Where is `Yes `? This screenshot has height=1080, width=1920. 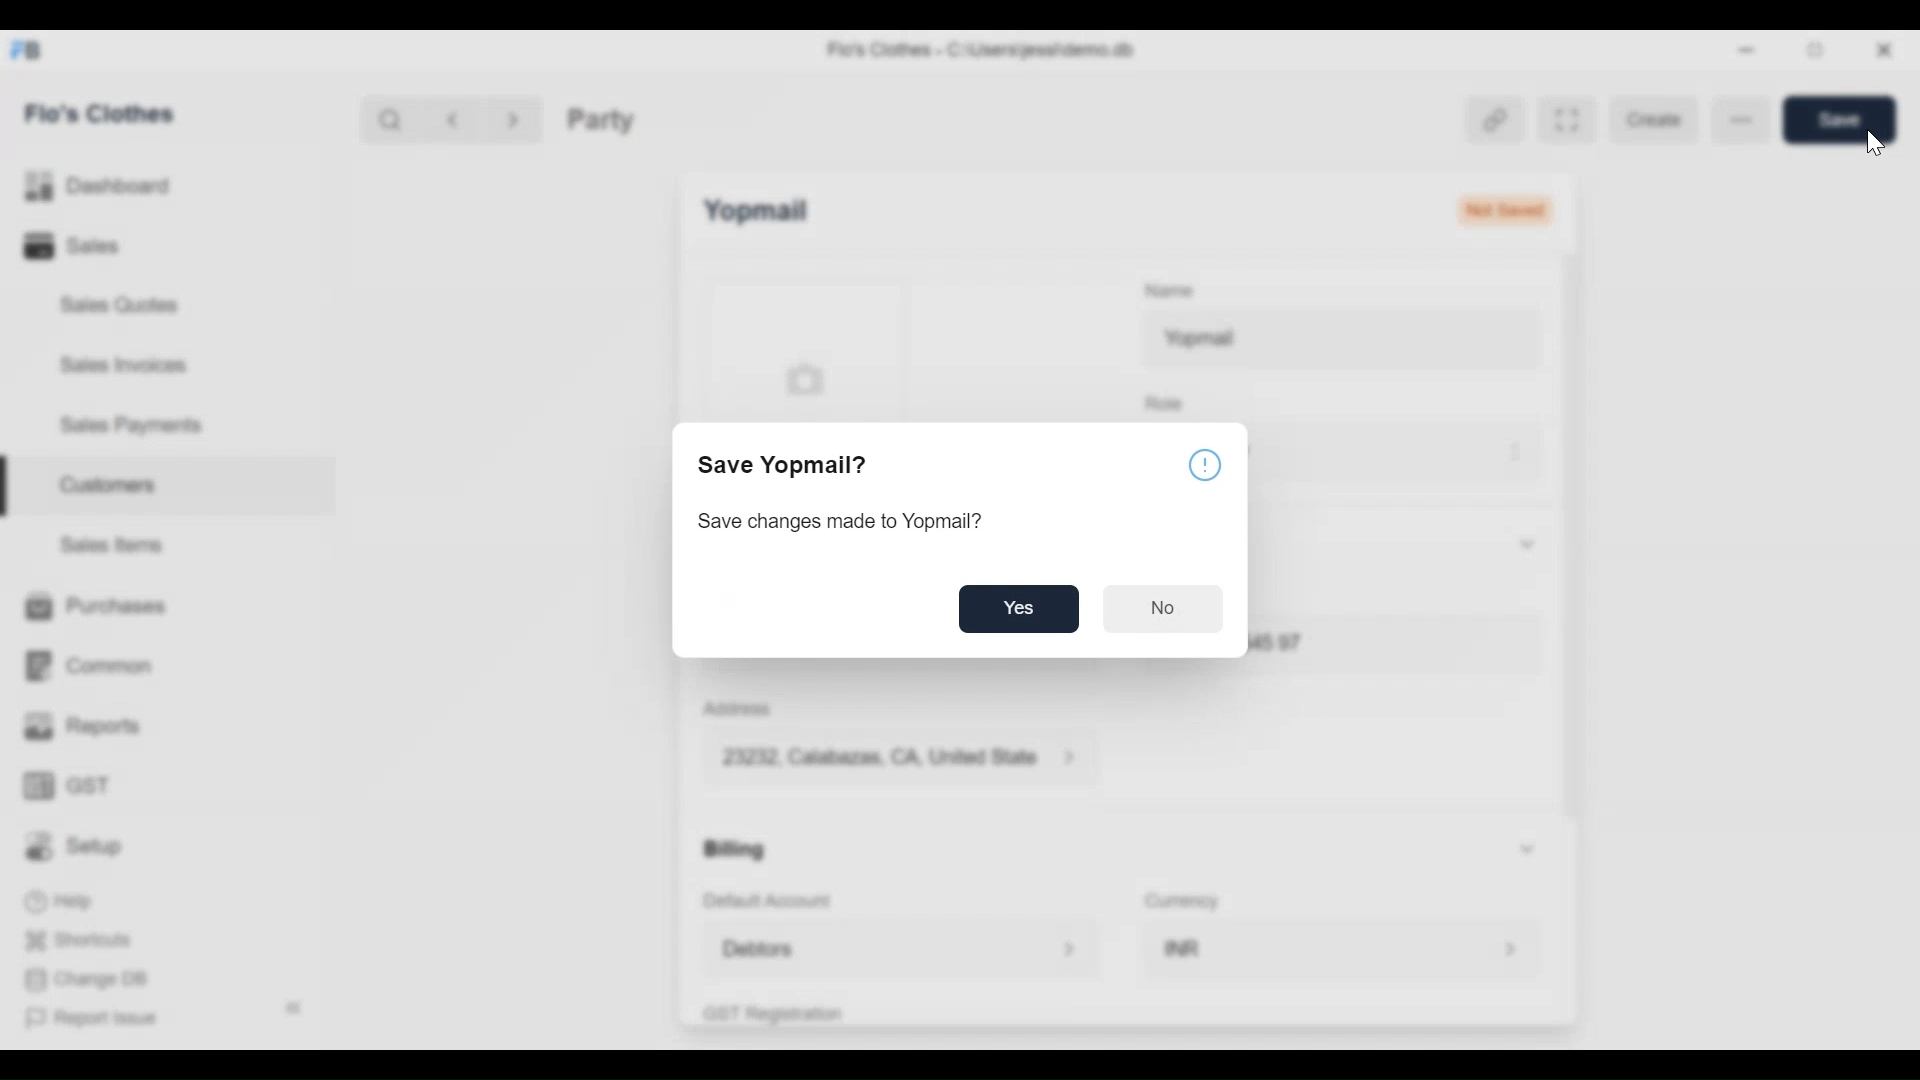 Yes  is located at coordinates (1020, 609).